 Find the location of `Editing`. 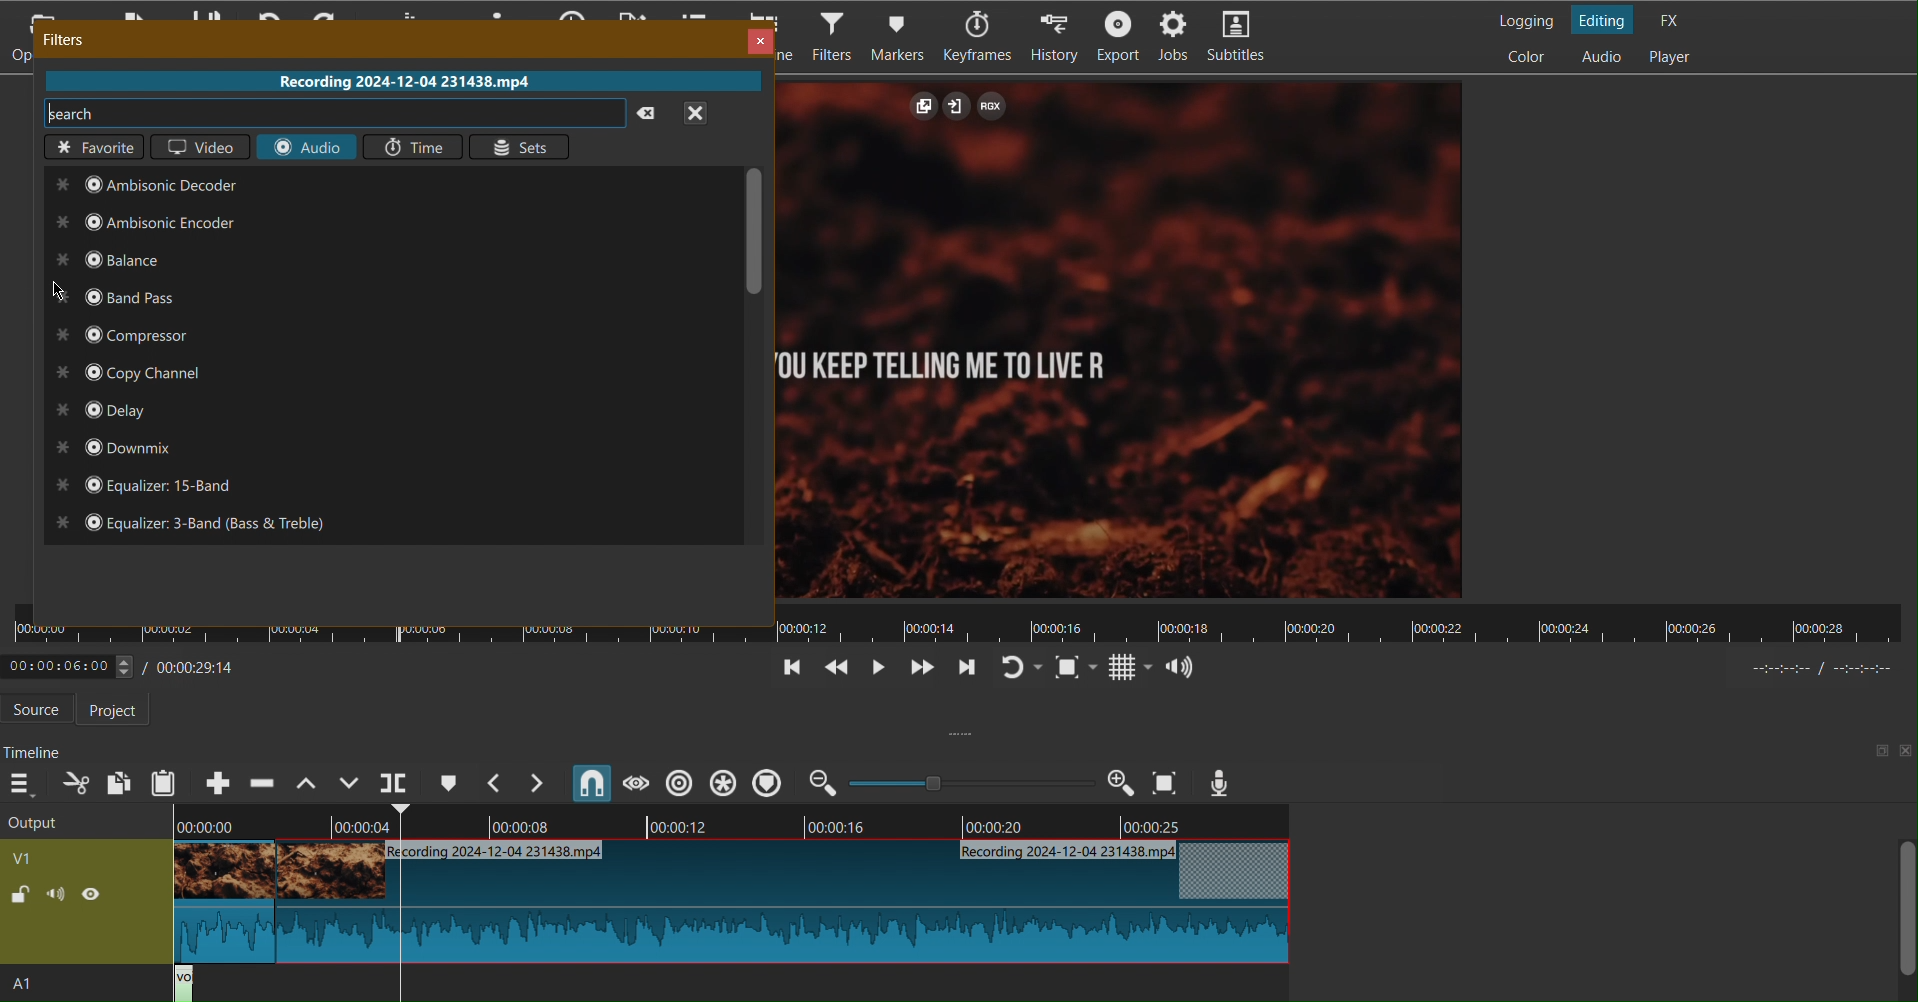

Editing is located at coordinates (1609, 19).